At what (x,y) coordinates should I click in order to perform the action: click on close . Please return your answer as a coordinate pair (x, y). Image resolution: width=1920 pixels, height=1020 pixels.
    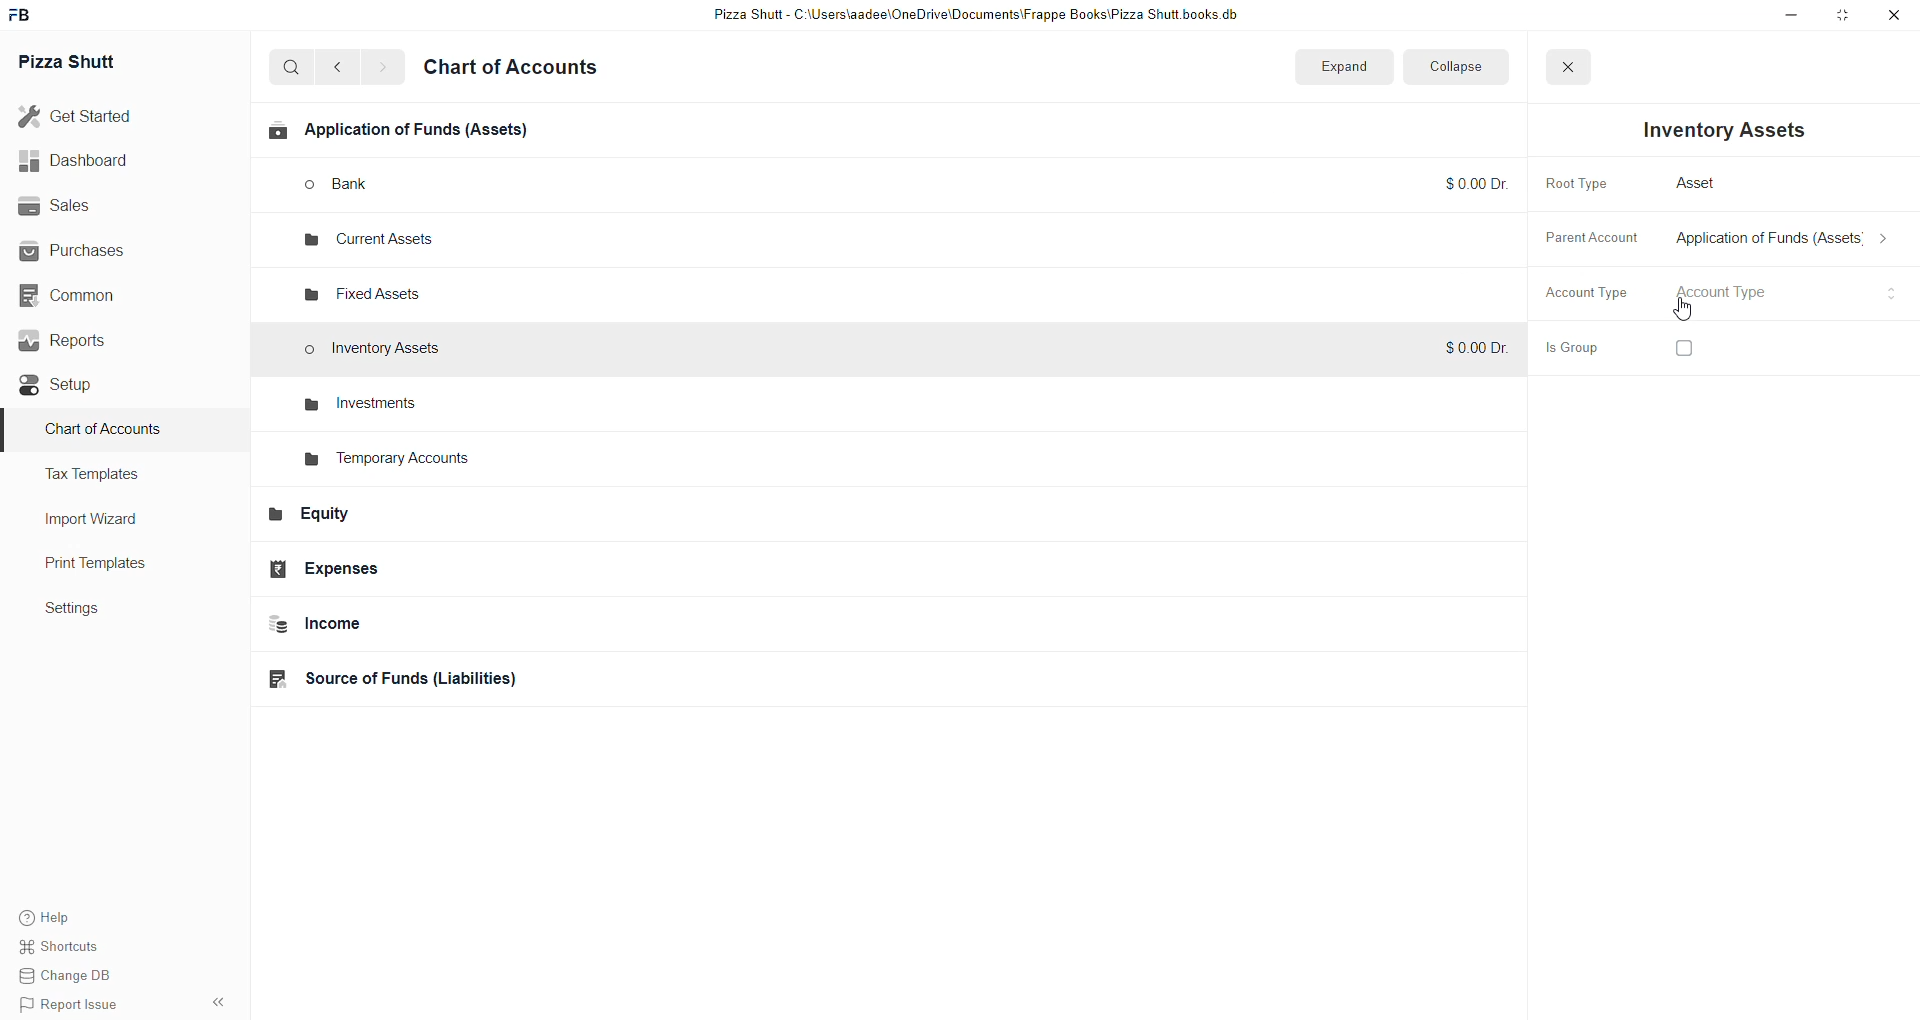
    Looking at the image, I should click on (1559, 67).